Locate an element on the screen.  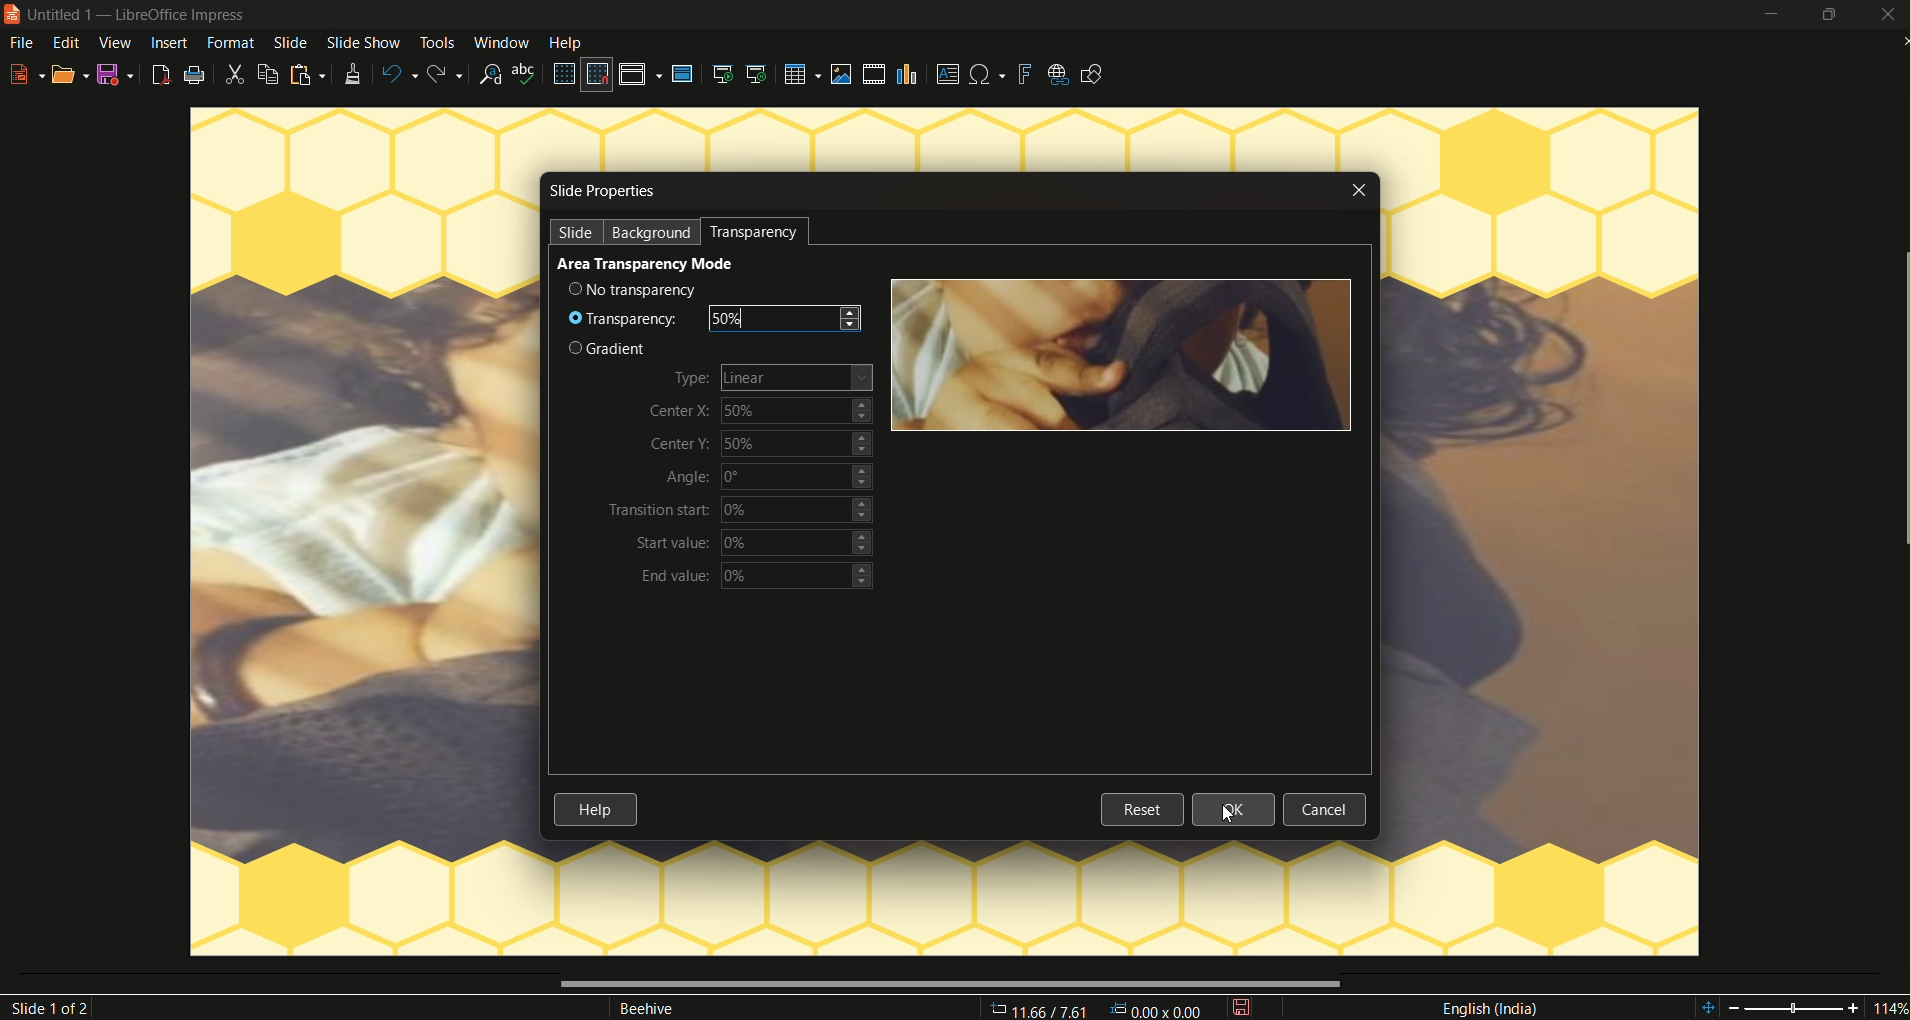
Beehive is located at coordinates (654, 1008).